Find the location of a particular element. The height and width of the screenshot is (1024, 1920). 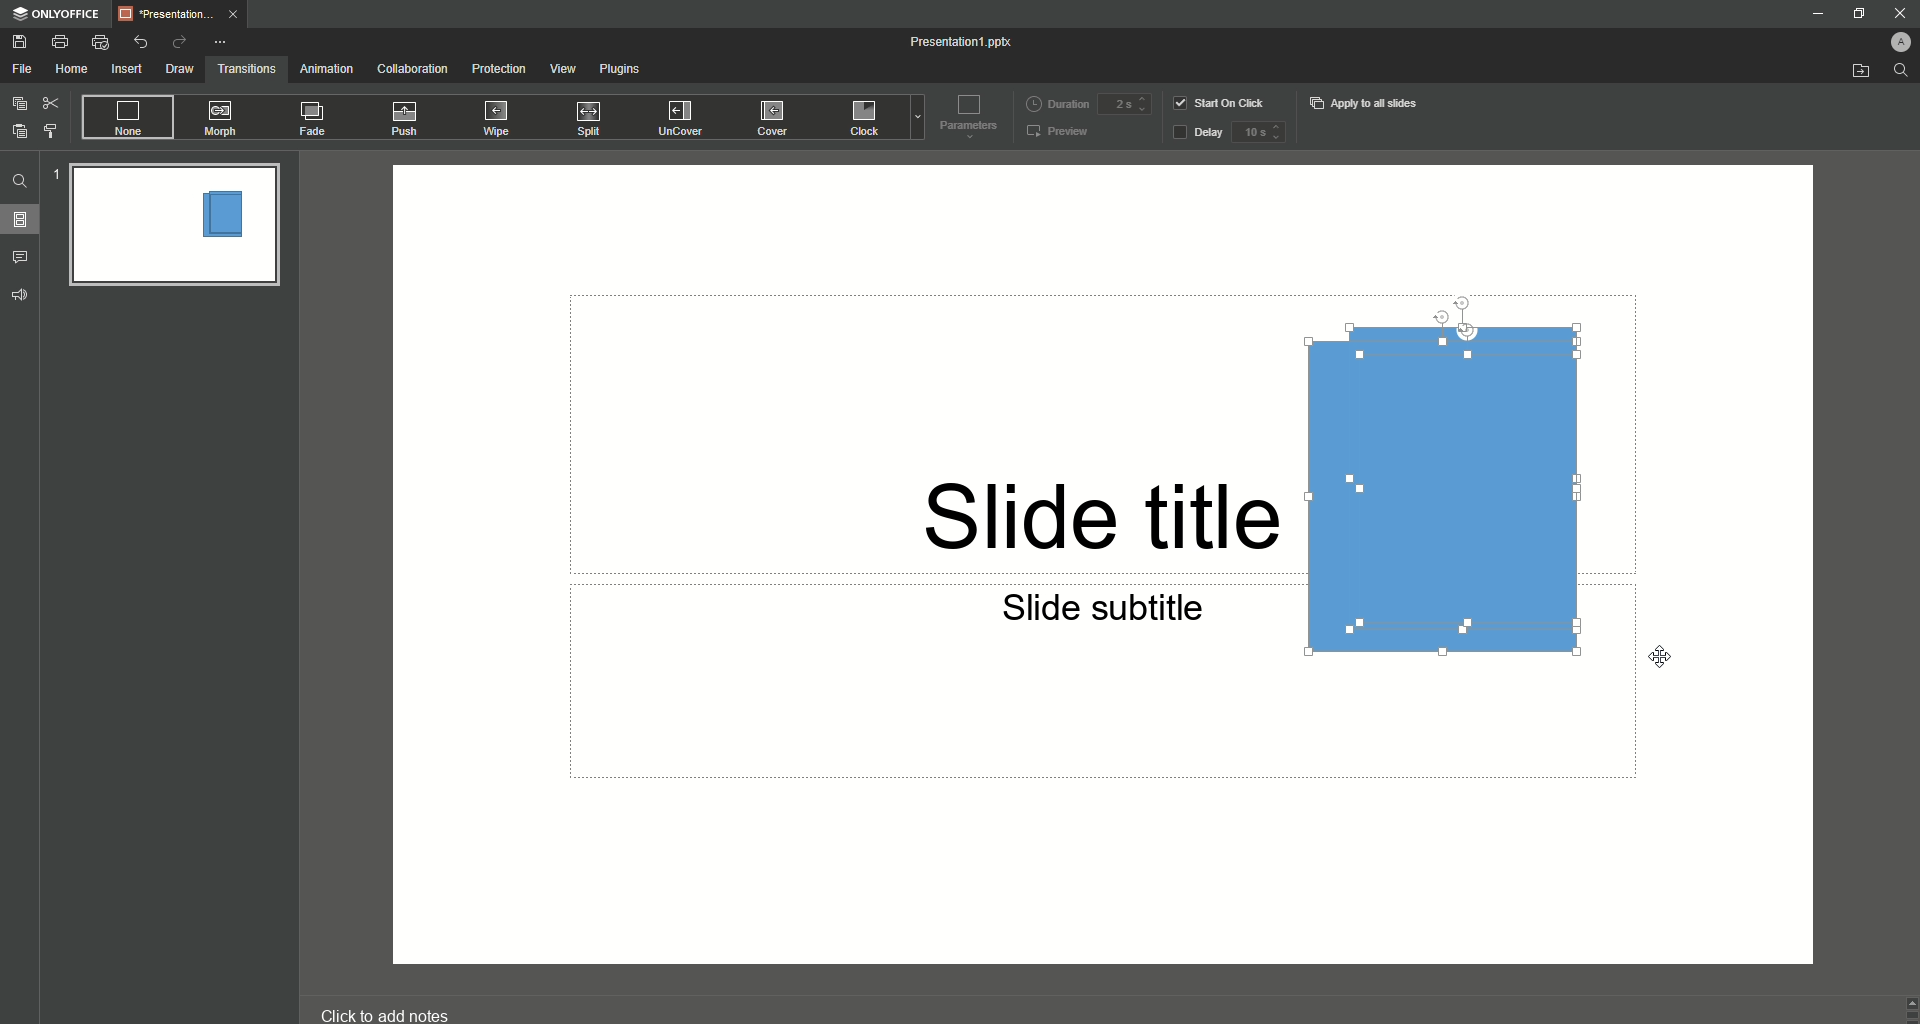

delay input is located at coordinates (1258, 132).